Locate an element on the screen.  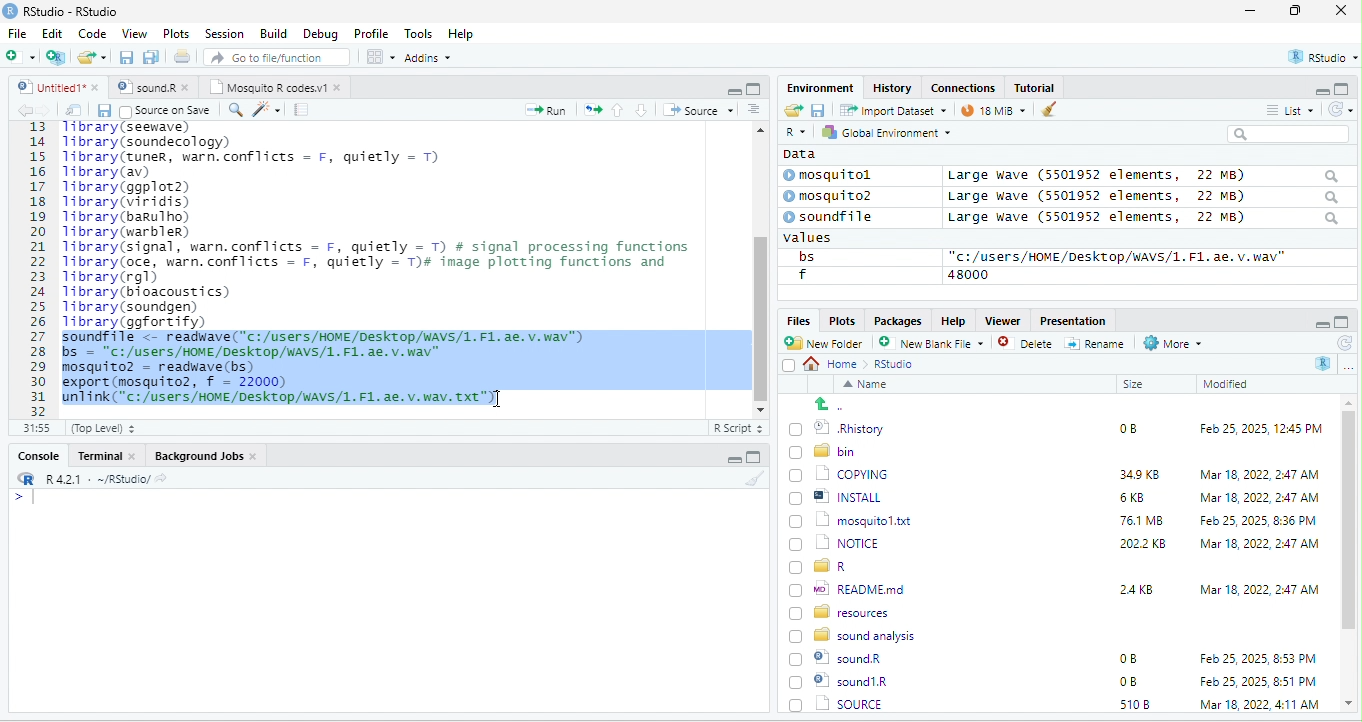
R is located at coordinates (794, 133).